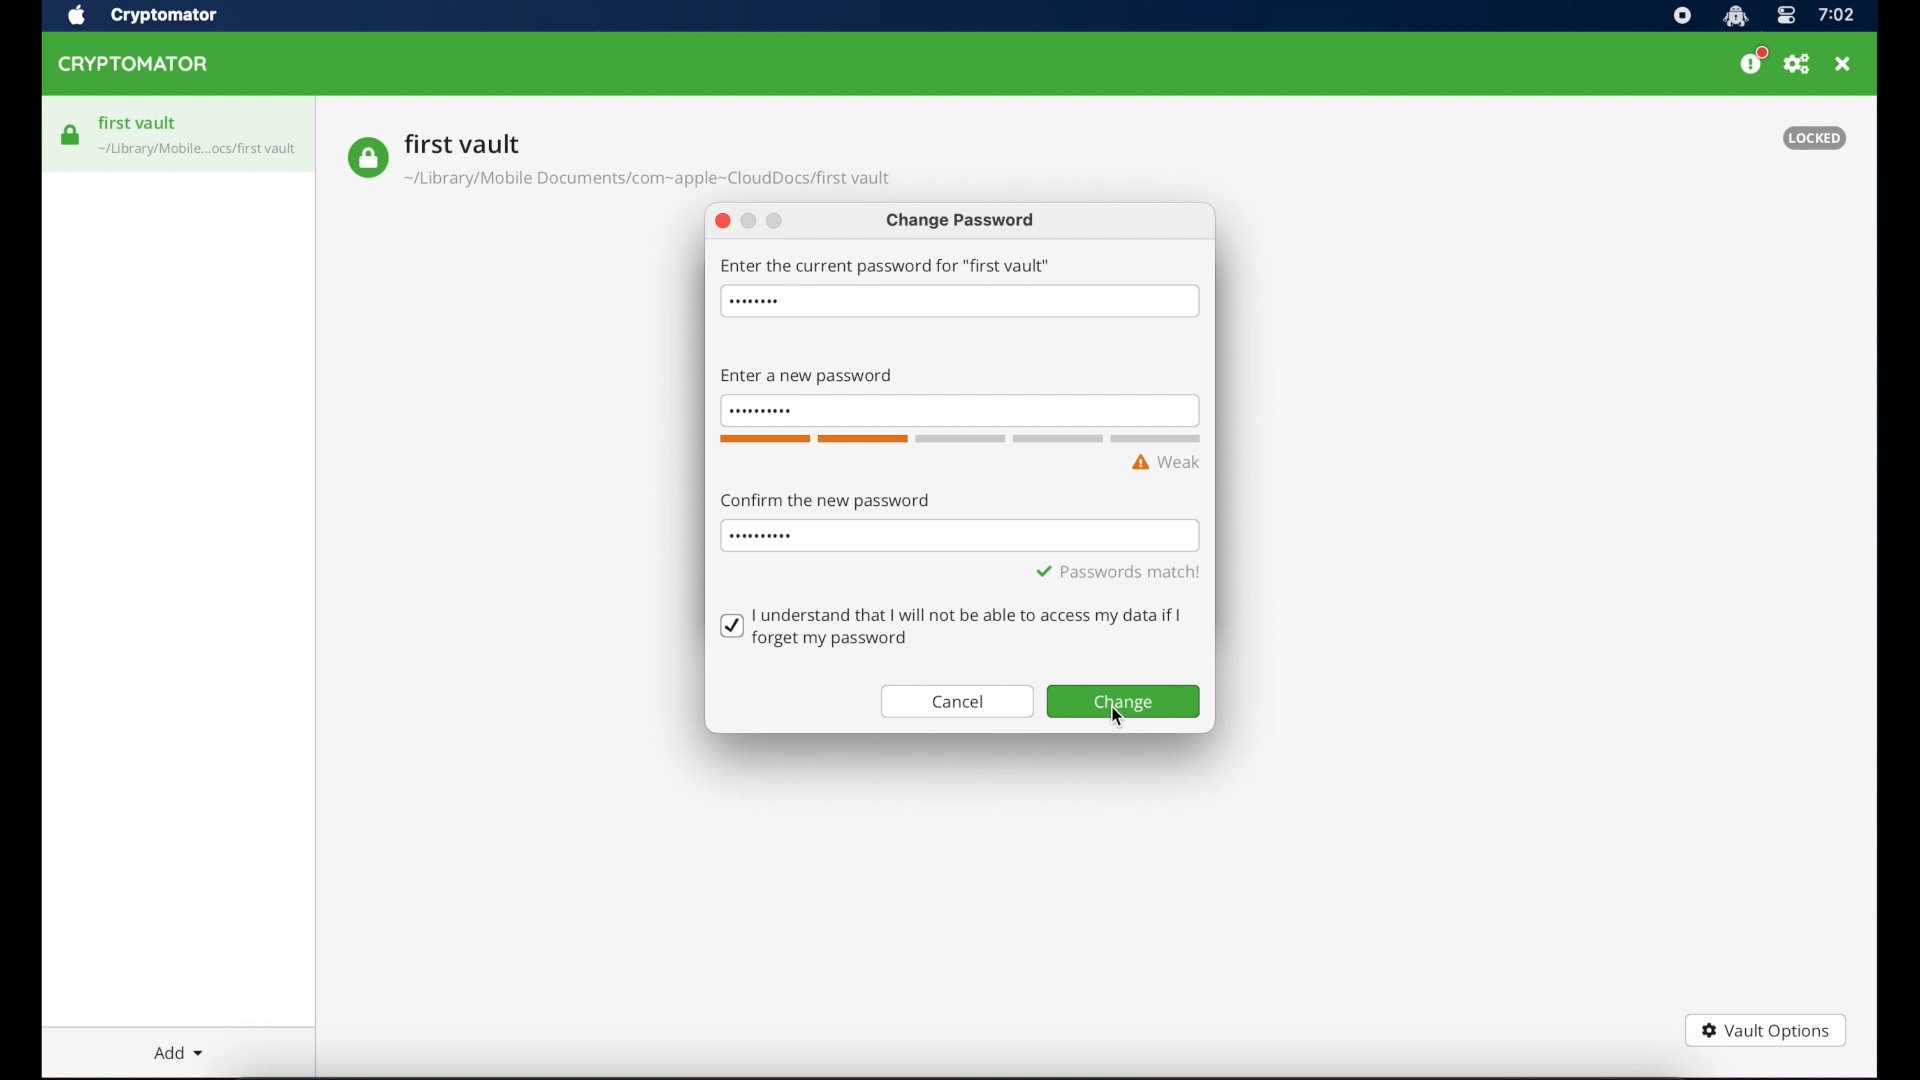 This screenshot has height=1080, width=1920. Describe the element at coordinates (1735, 17) in the screenshot. I see `cryptomator icon` at that location.